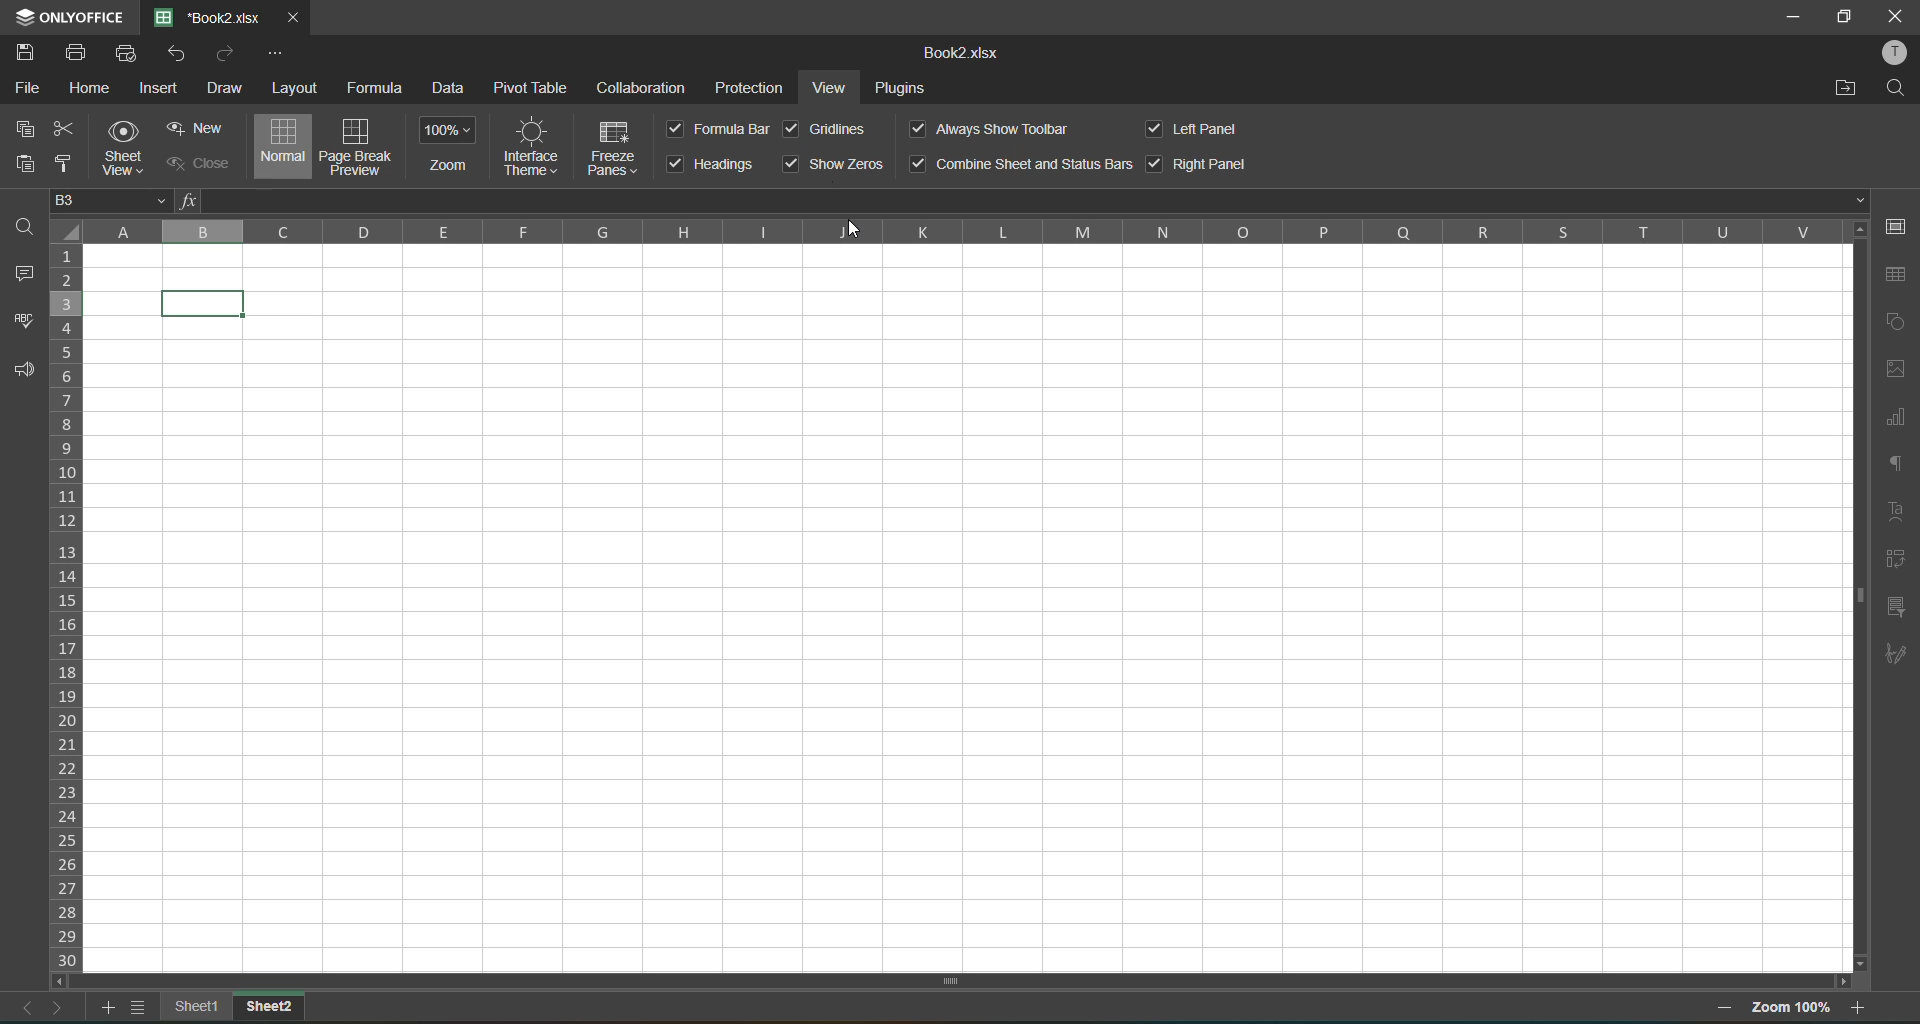 The image size is (1920, 1024). What do you see at coordinates (210, 16) in the screenshot?
I see `book2.xlsx` at bounding box center [210, 16].